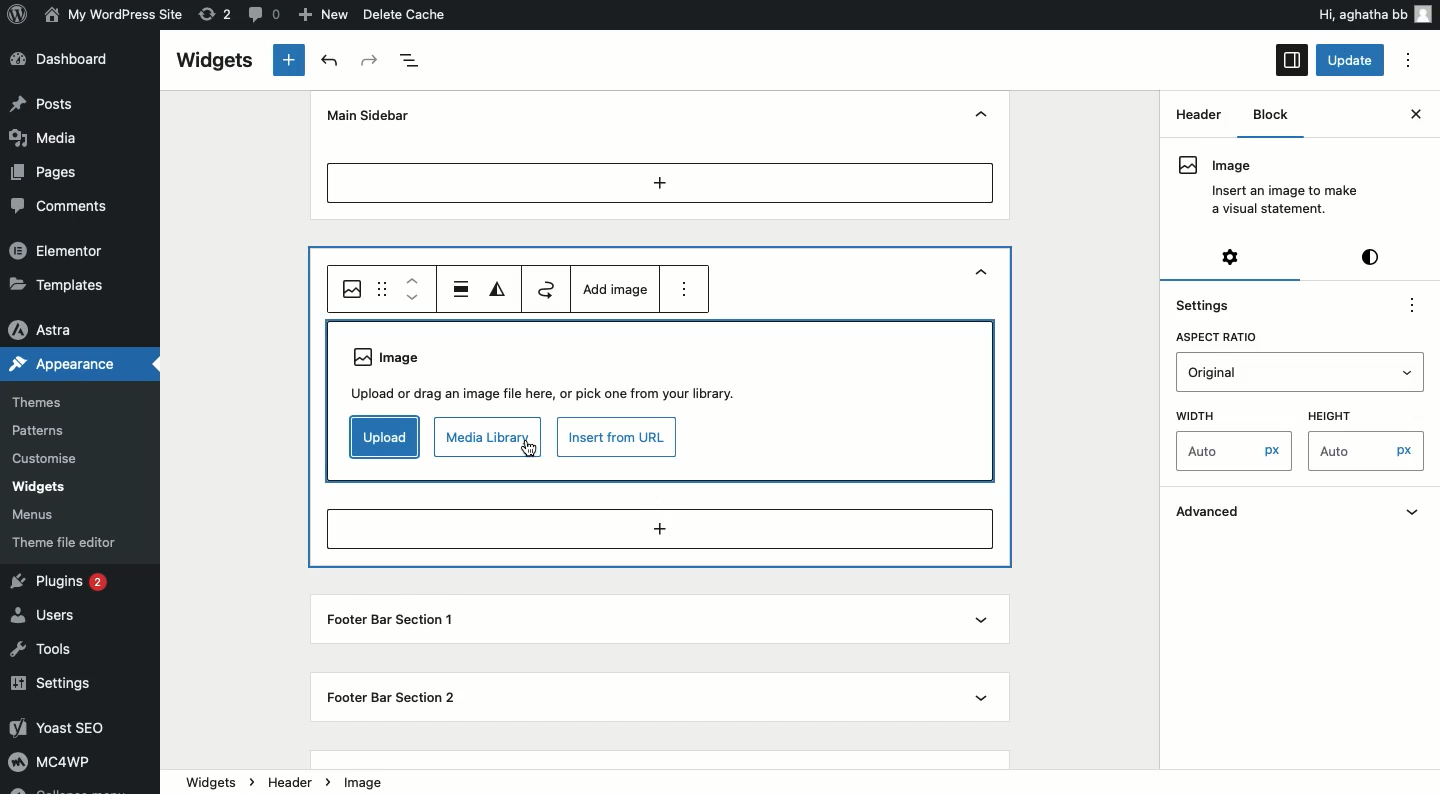 This screenshot has height=794, width=1440. What do you see at coordinates (37, 403) in the screenshot?
I see `Themes` at bounding box center [37, 403].